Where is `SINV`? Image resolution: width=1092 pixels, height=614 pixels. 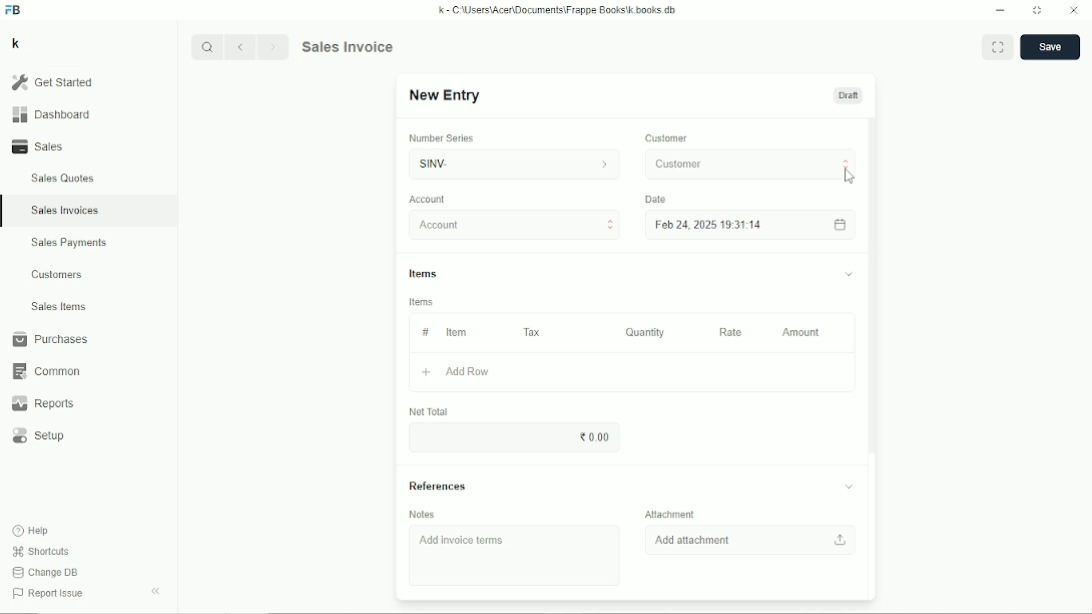
SINV is located at coordinates (511, 164).